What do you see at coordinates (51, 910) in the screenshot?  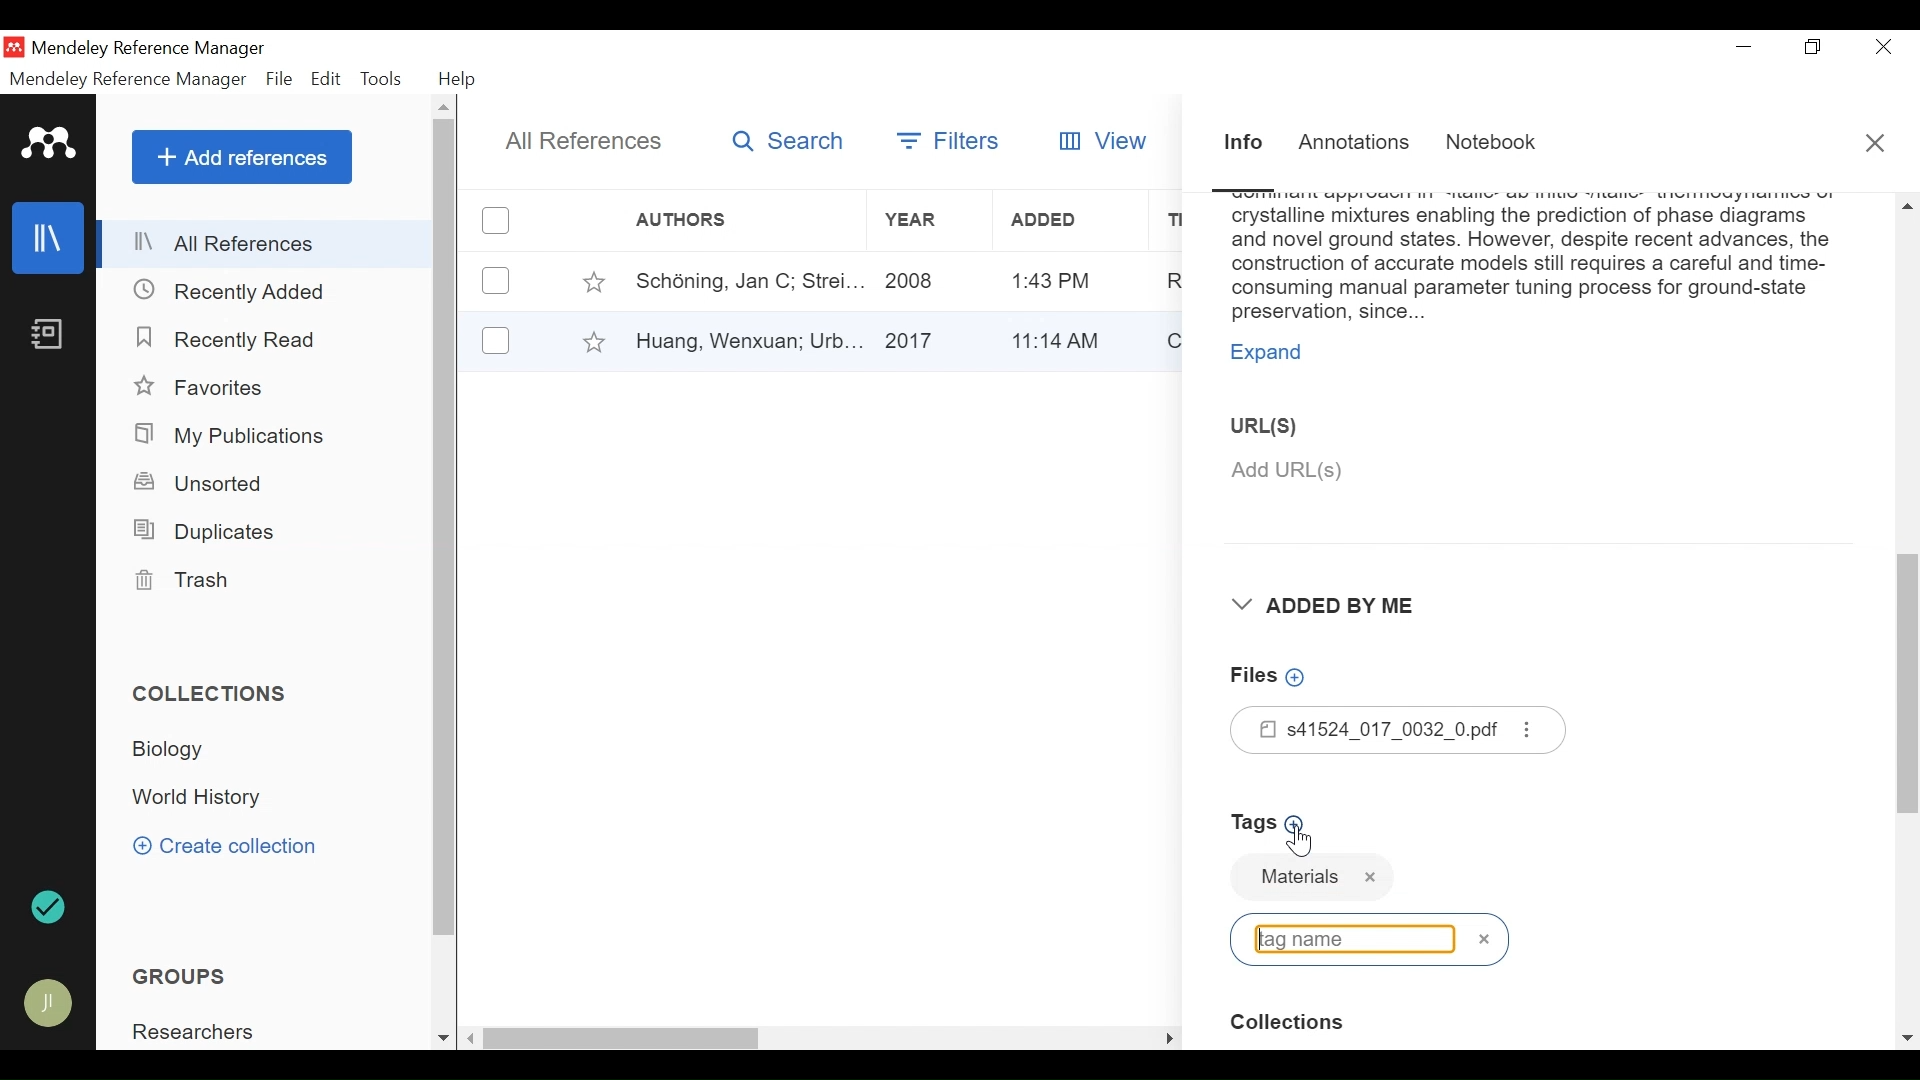 I see `Sync` at bounding box center [51, 910].